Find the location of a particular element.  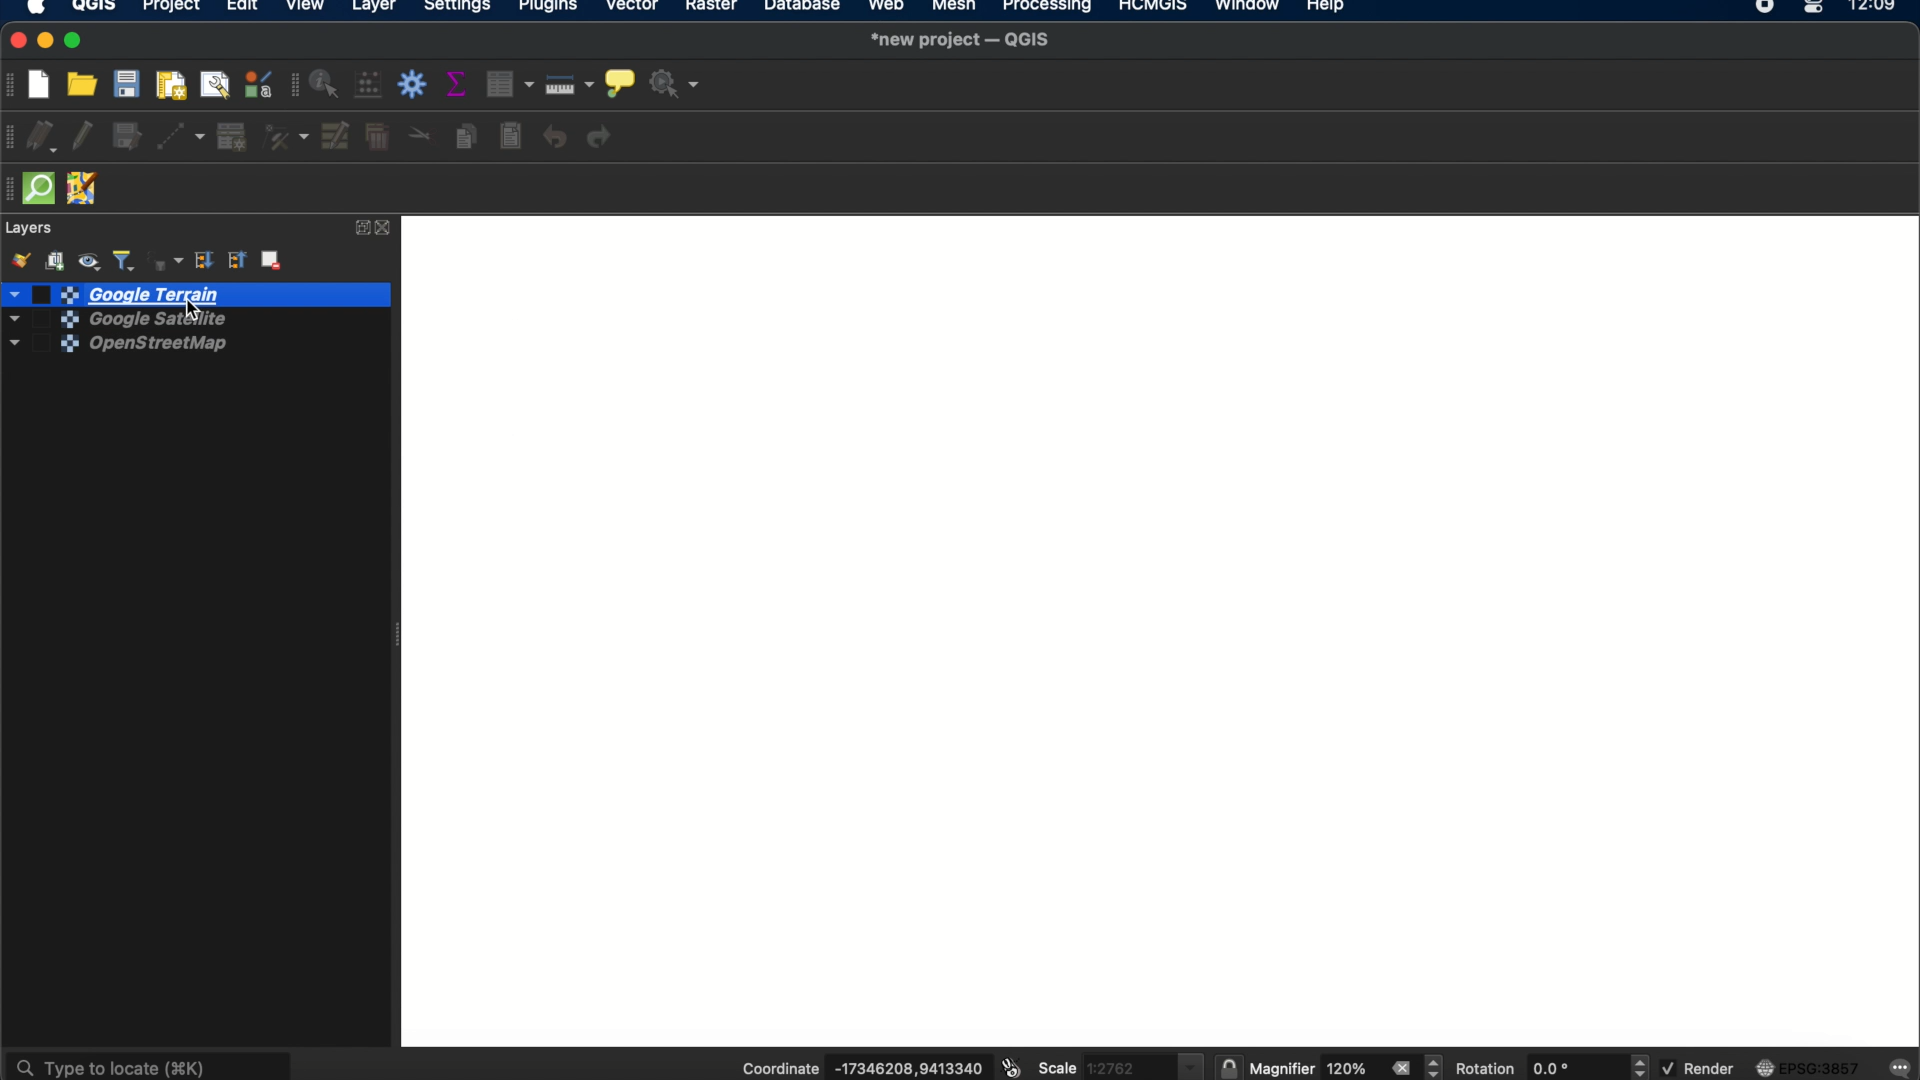

toggle extents and mouse position display is located at coordinates (1009, 1068).